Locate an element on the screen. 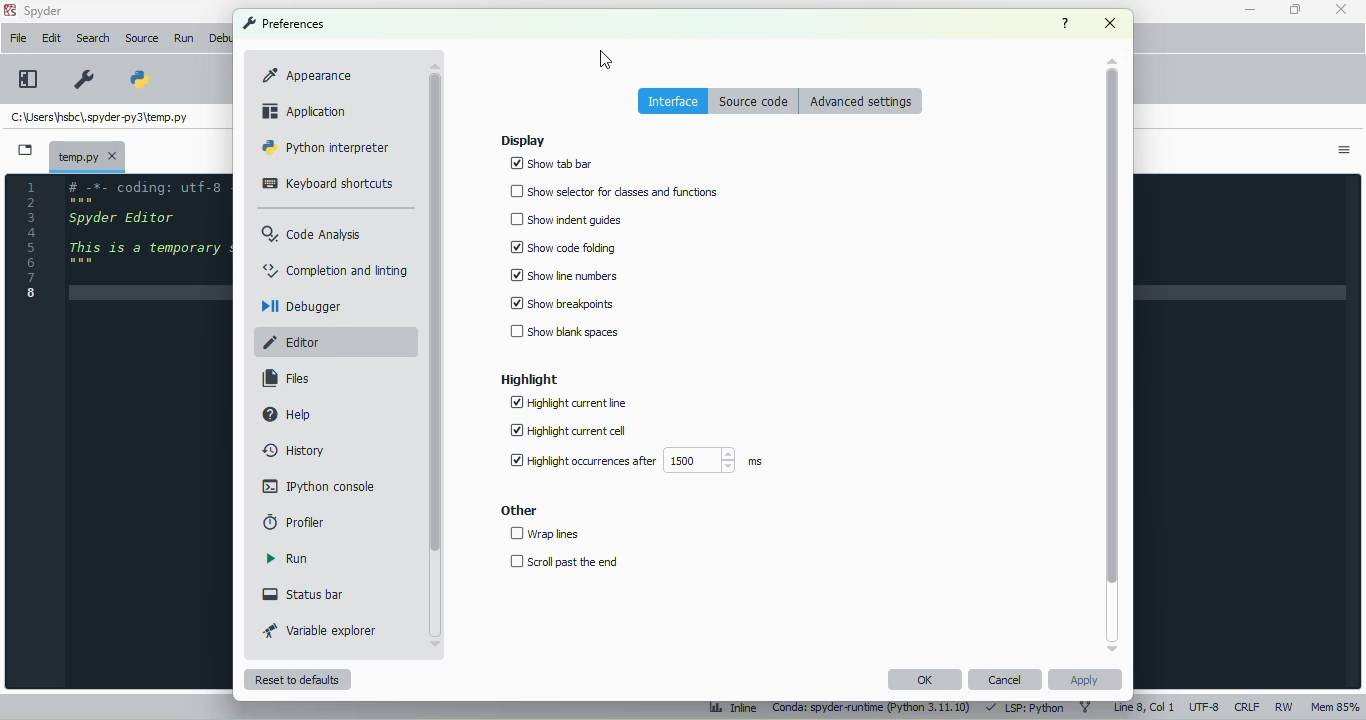  help is located at coordinates (288, 413).